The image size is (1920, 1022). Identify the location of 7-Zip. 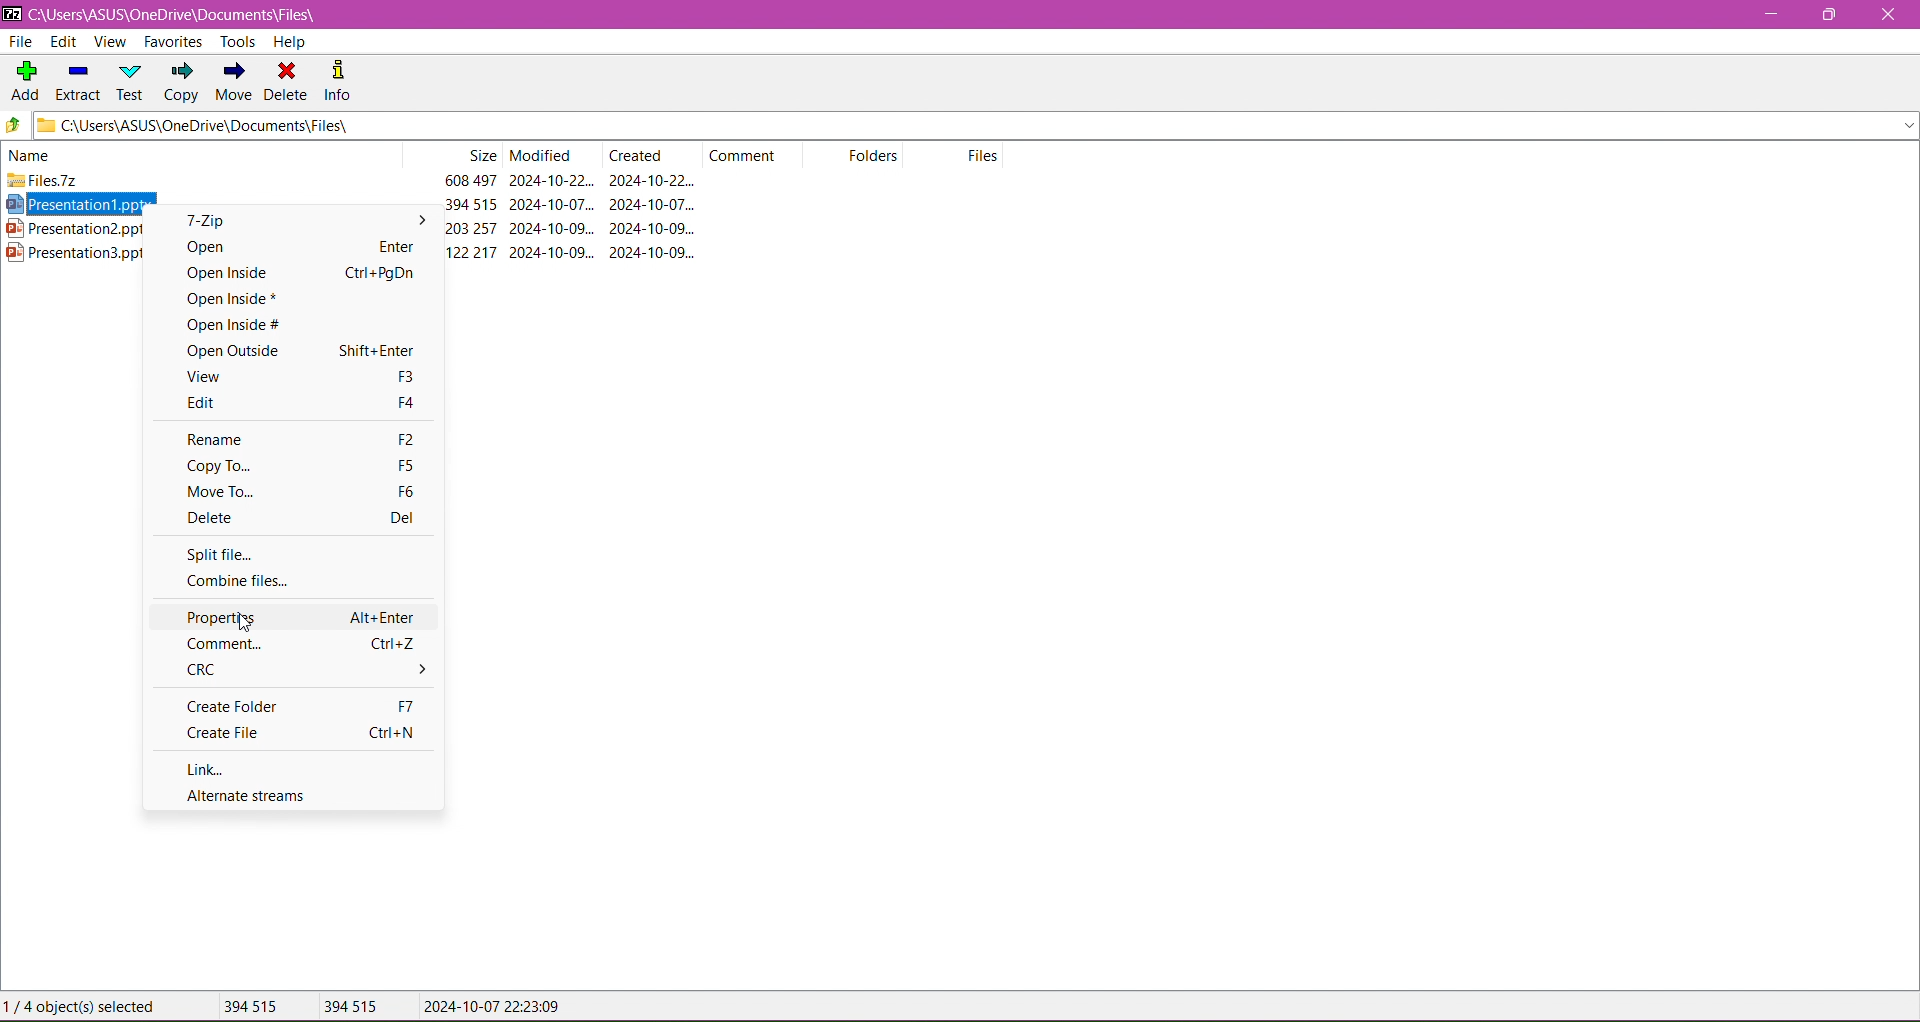
(296, 220).